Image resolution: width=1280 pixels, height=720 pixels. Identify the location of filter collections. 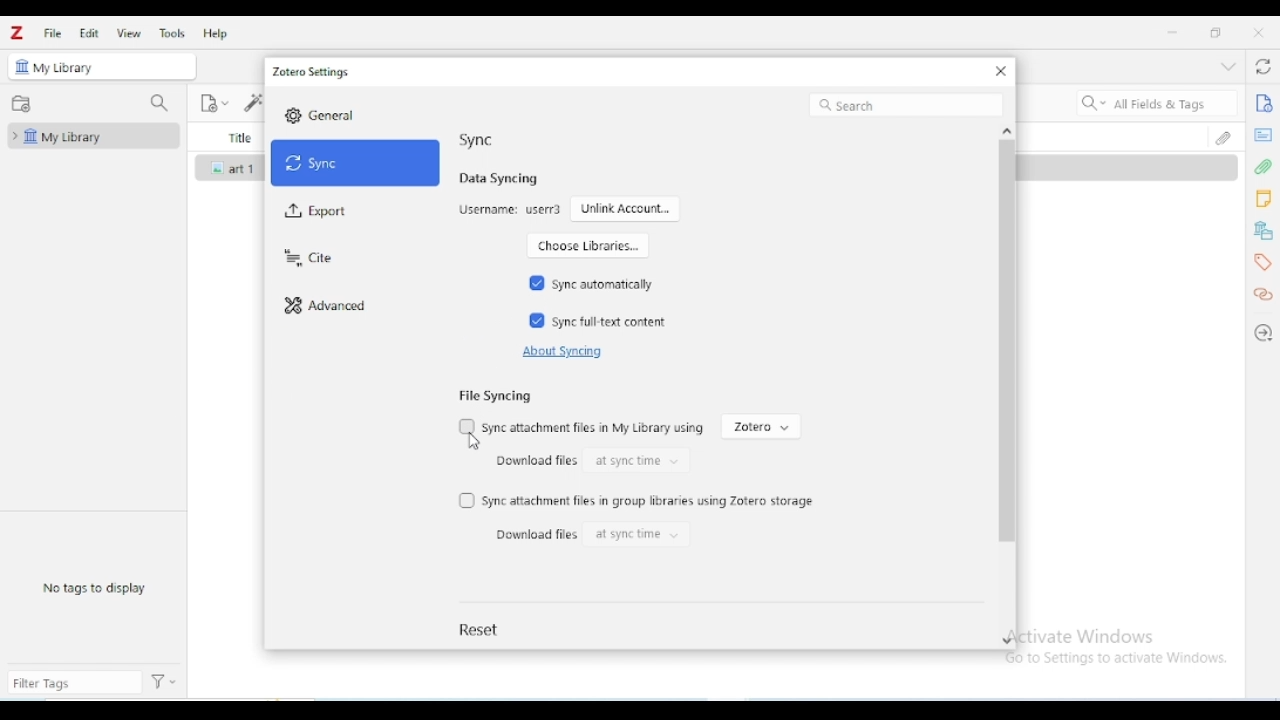
(158, 103).